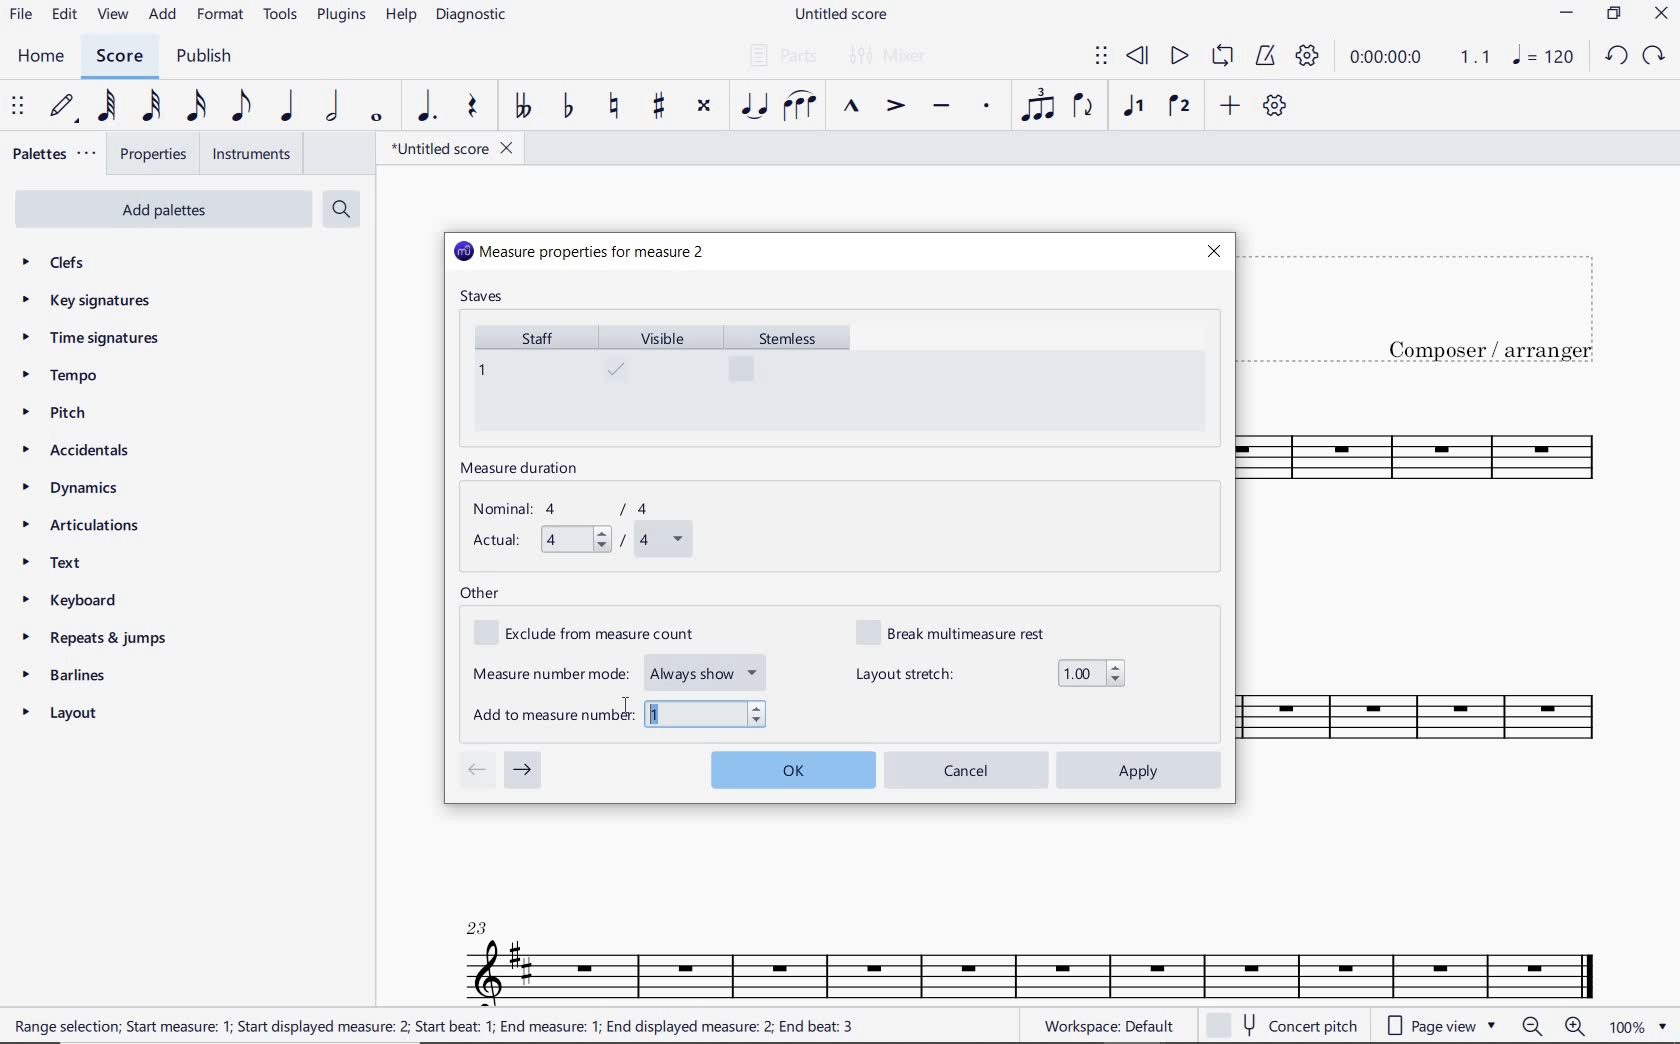 Image resolution: width=1680 pixels, height=1044 pixels. I want to click on SCORE, so click(119, 57).